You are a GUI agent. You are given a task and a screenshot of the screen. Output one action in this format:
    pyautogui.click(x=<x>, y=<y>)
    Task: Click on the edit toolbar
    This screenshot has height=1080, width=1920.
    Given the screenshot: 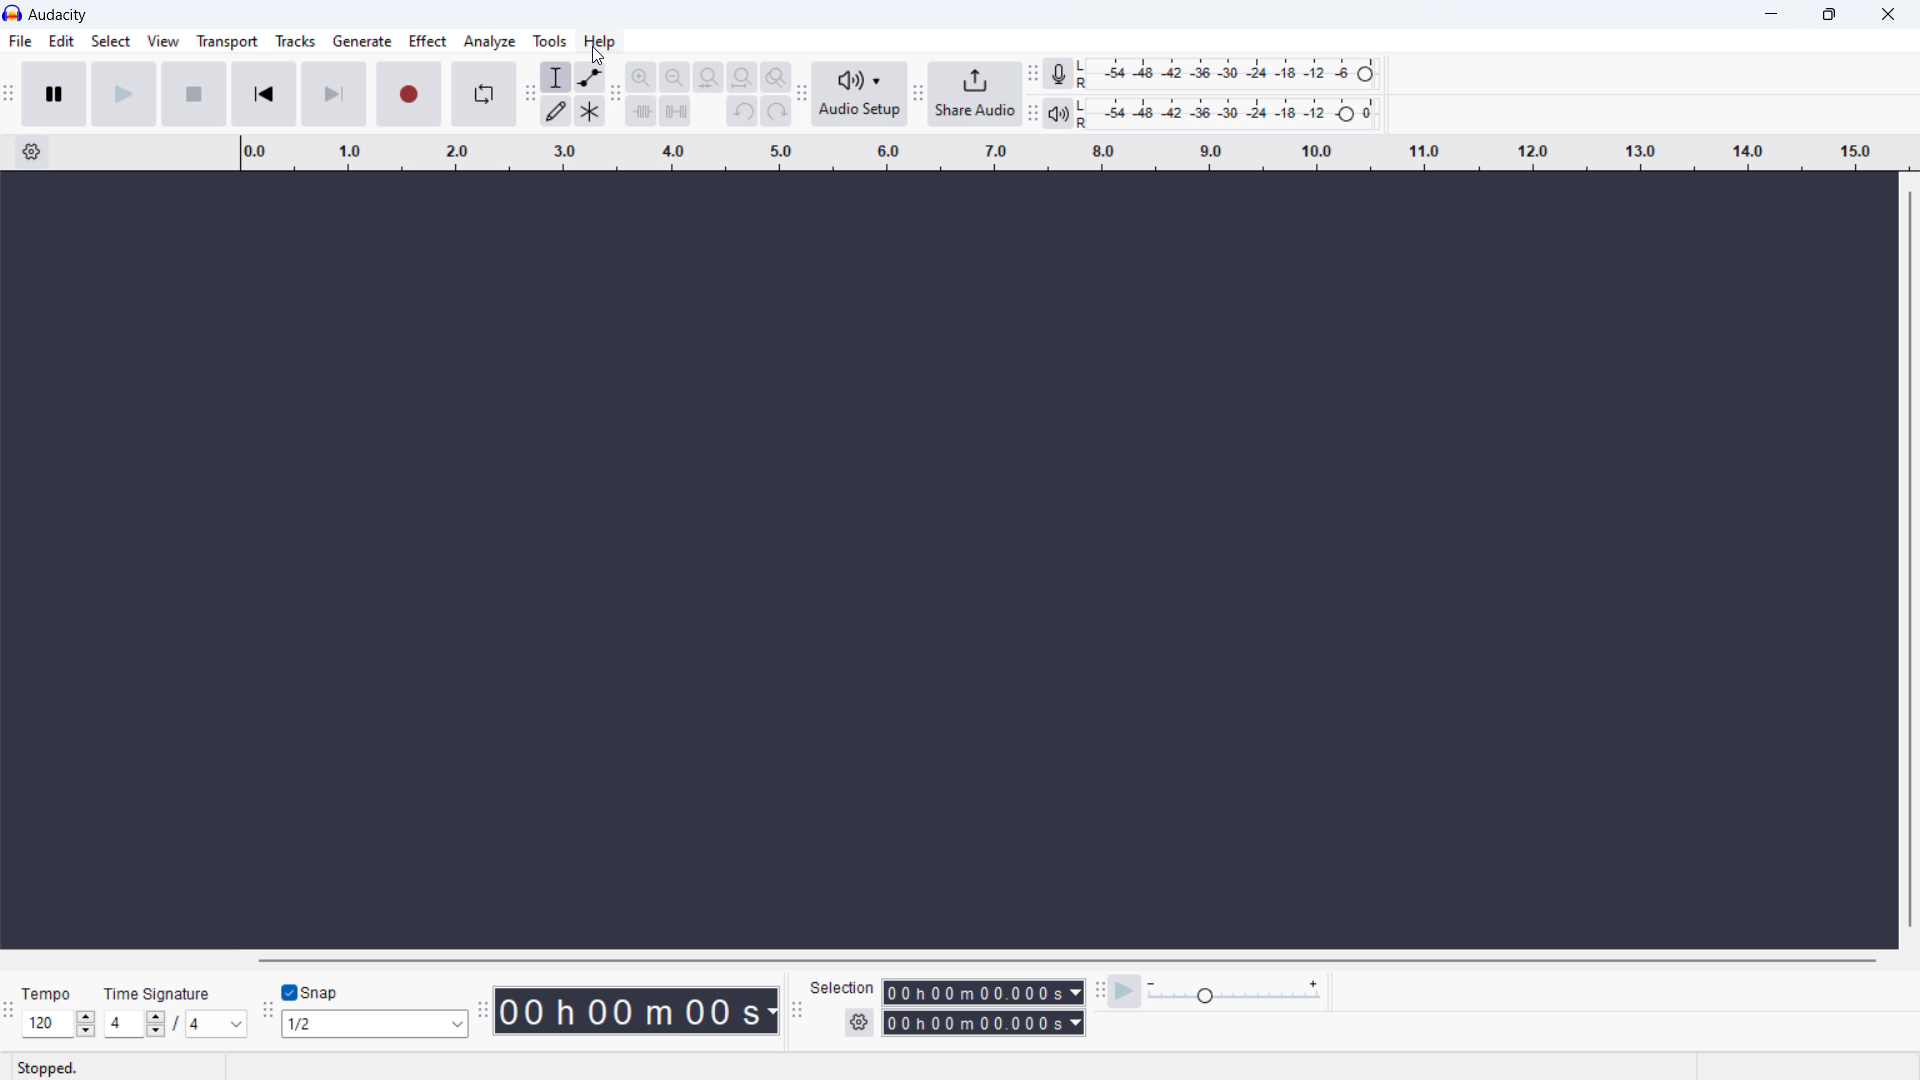 What is the action you would take?
    pyautogui.click(x=616, y=93)
    